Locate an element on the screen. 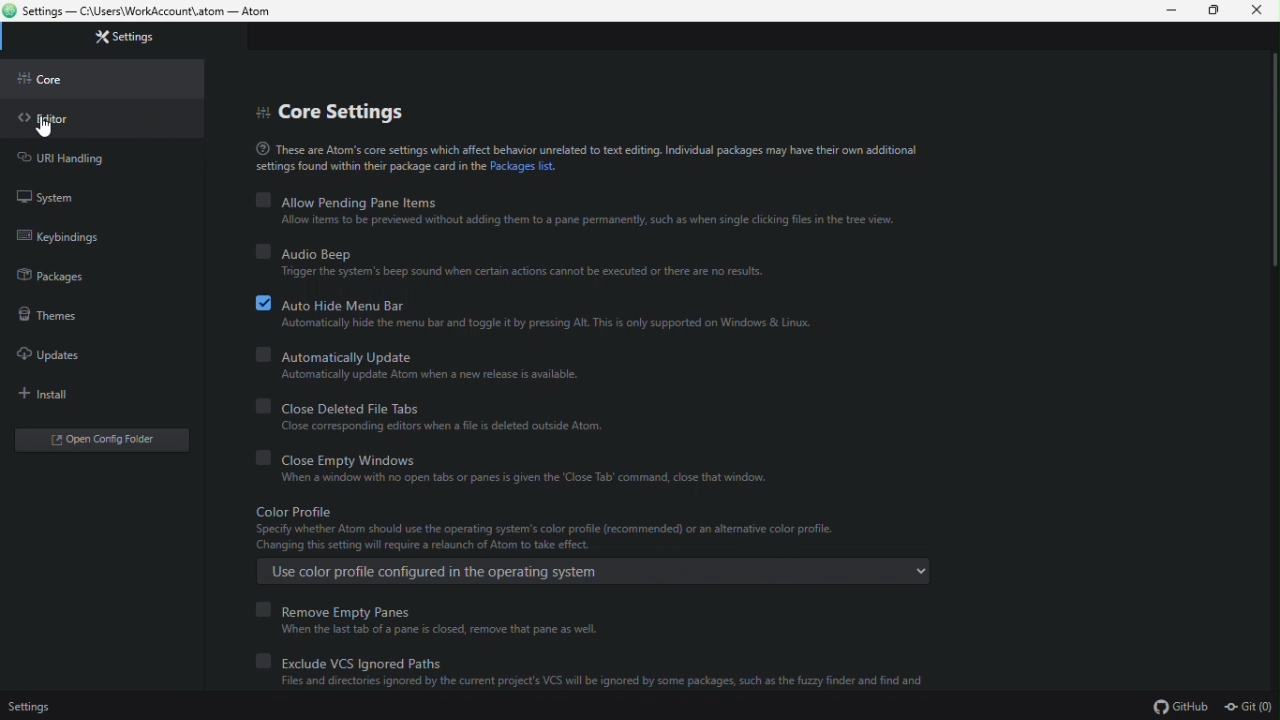 This screenshot has height=720, width=1280. auto hide  menu bar is located at coordinates (589, 302).